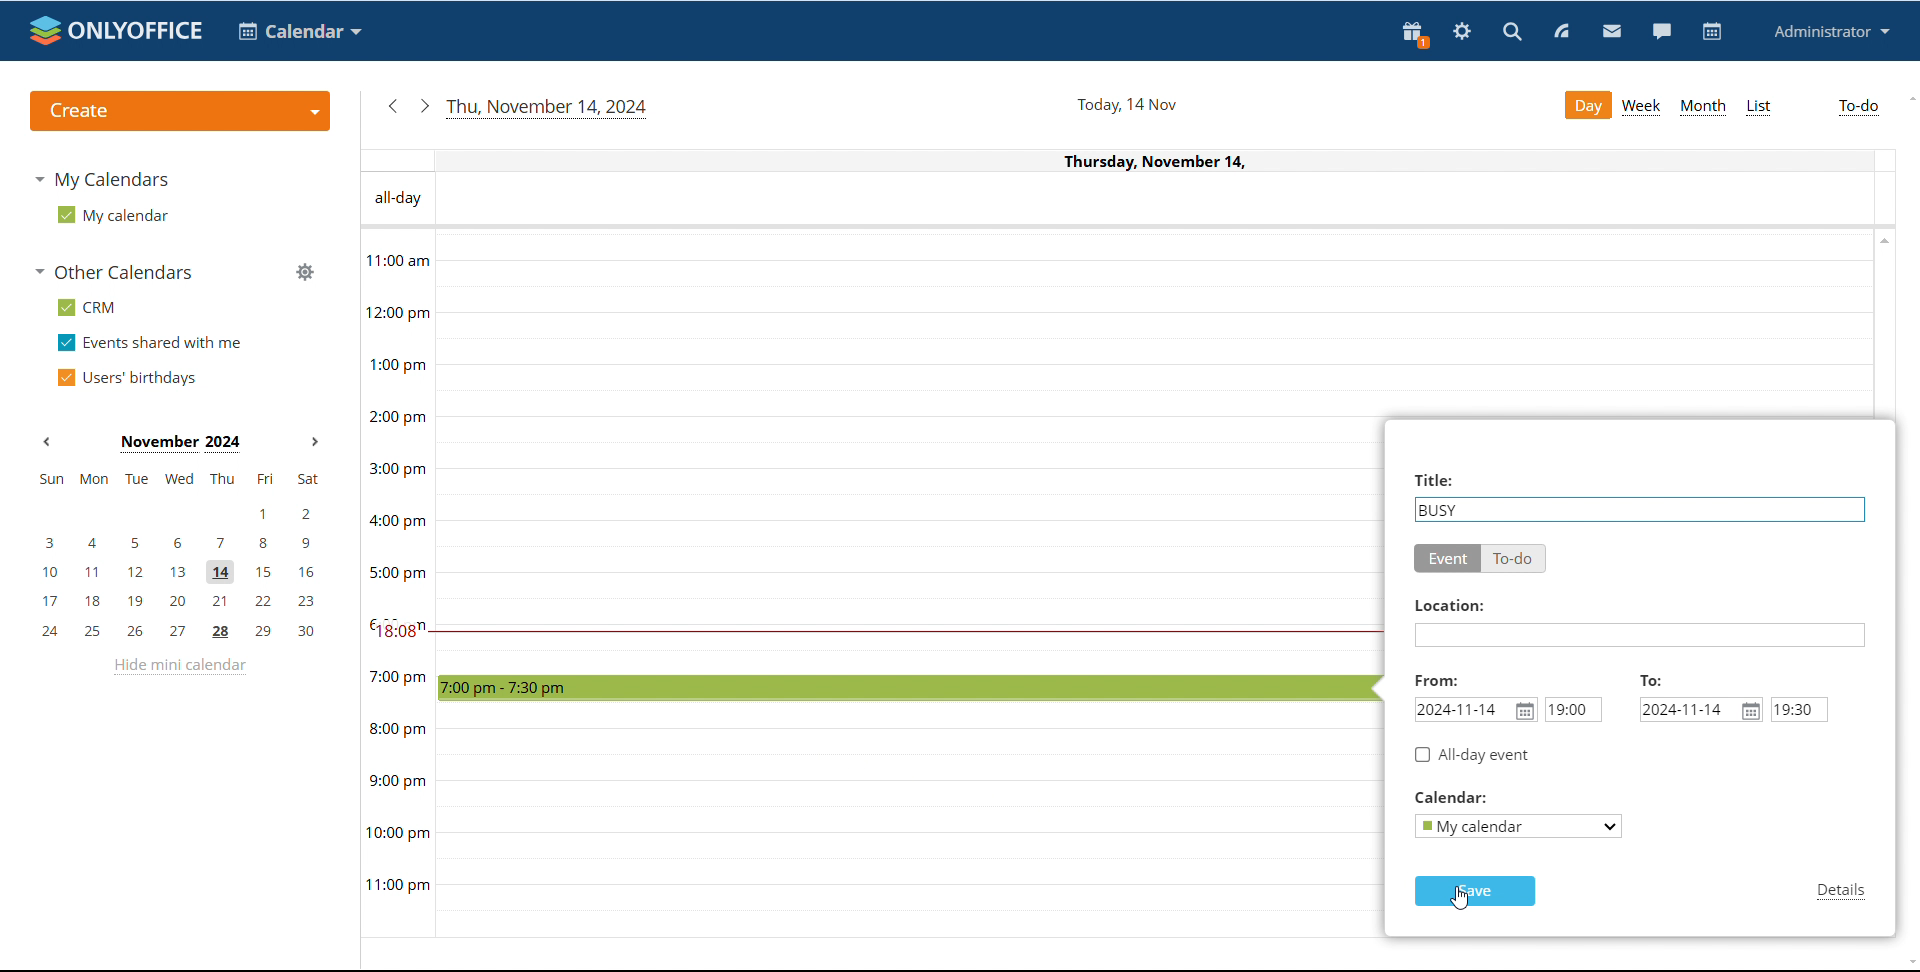 The width and height of the screenshot is (1920, 972). What do you see at coordinates (1125, 105) in the screenshot?
I see `current date` at bounding box center [1125, 105].